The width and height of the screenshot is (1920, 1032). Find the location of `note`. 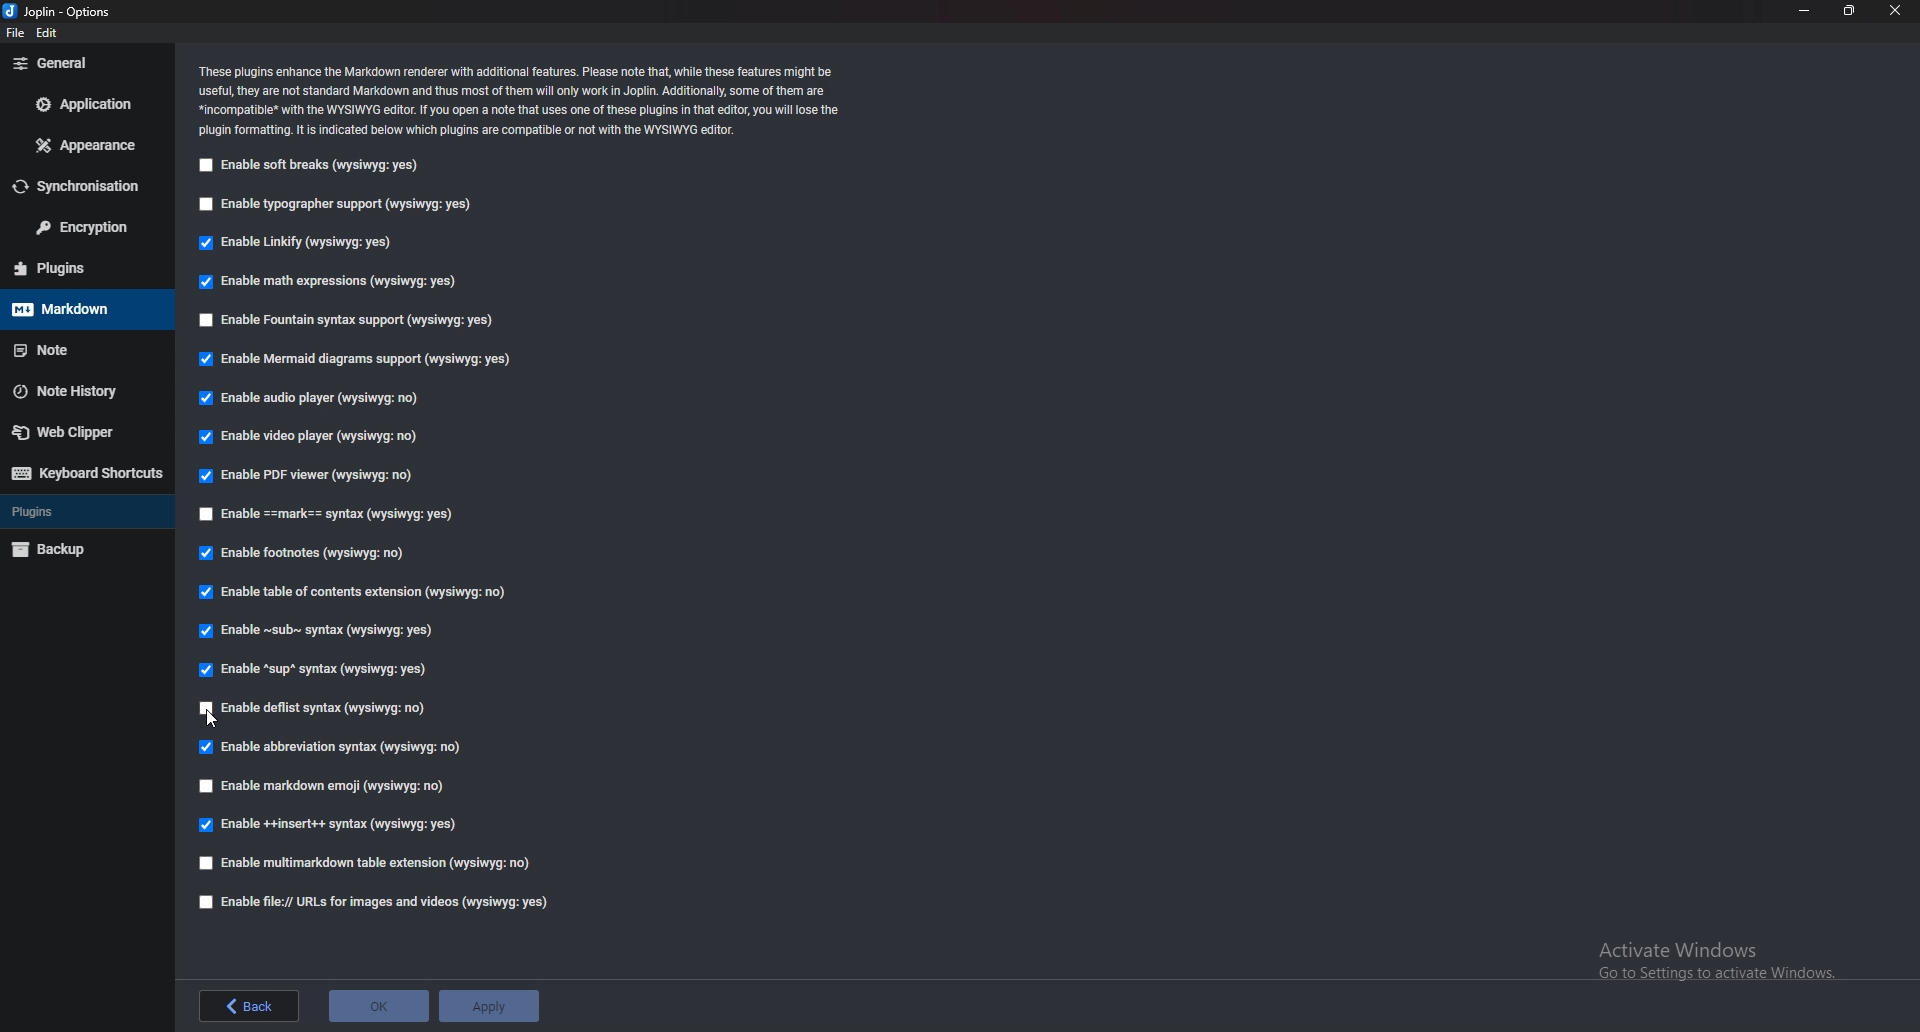

note is located at coordinates (81, 350).